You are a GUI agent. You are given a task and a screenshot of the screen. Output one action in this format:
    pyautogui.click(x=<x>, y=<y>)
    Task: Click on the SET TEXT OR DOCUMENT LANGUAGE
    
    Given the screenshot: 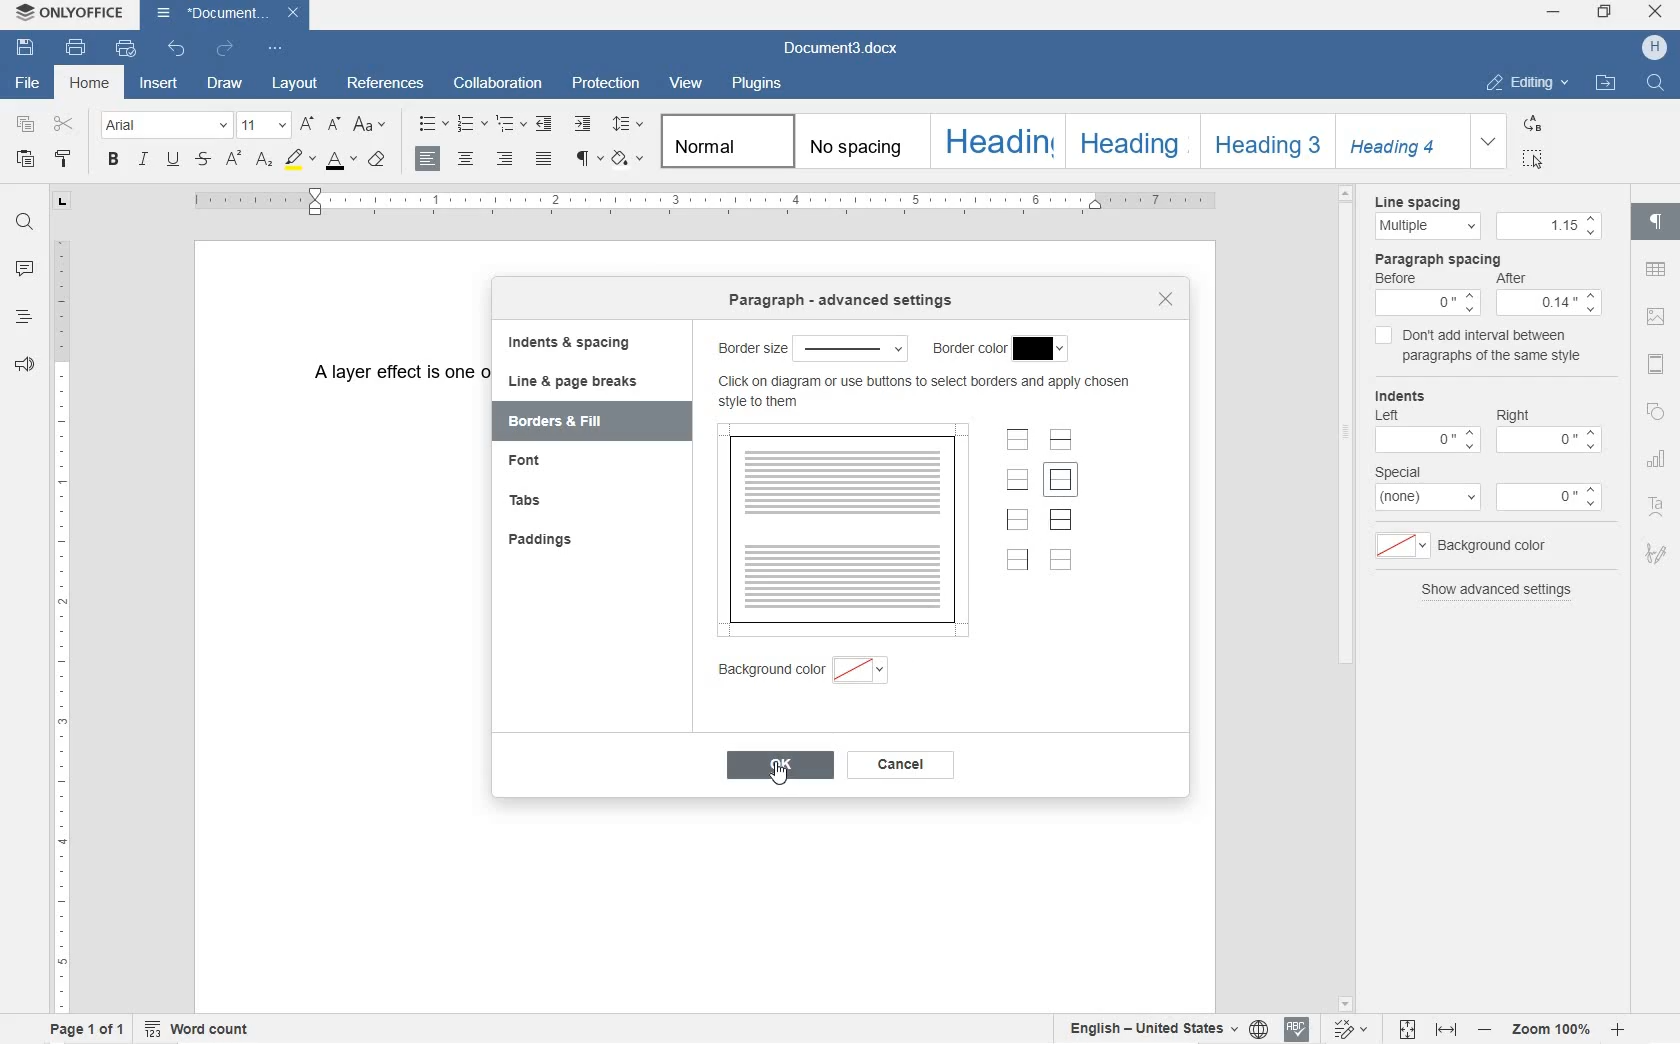 What is the action you would take?
    pyautogui.click(x=1166, y=1029)
    